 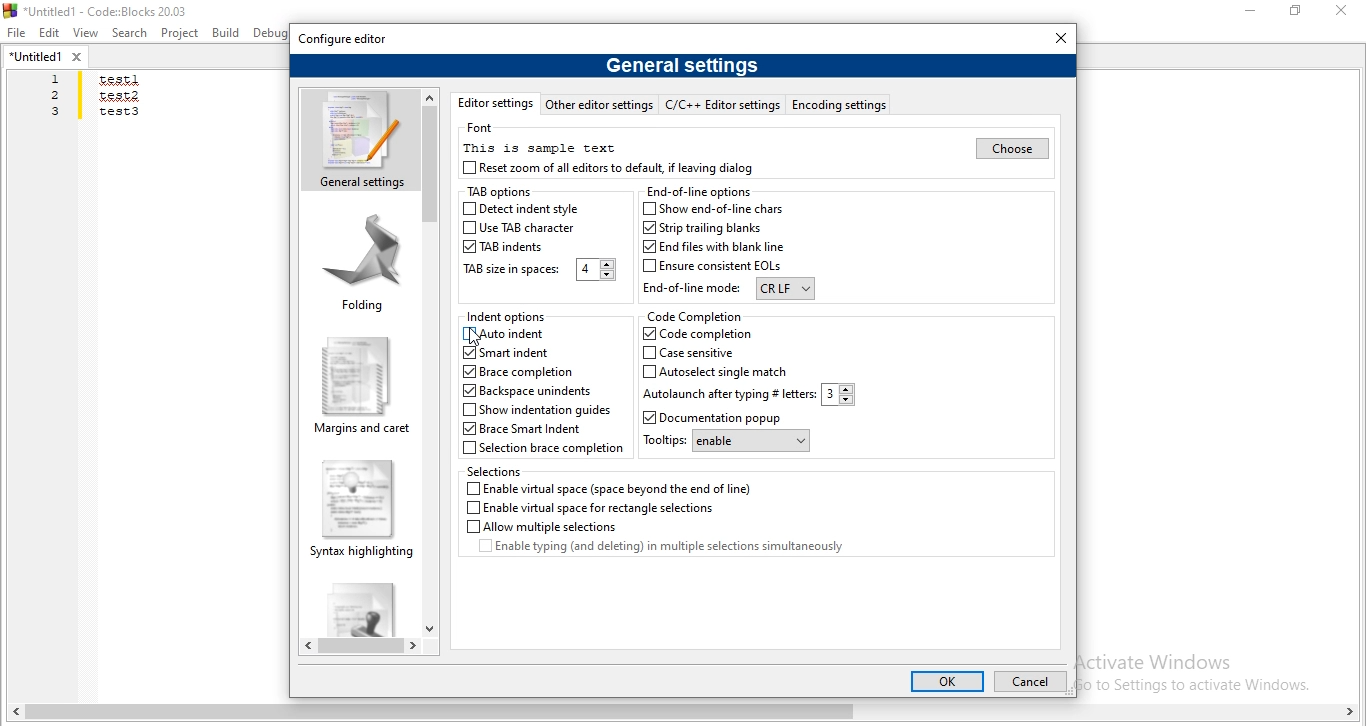 What do you see at coordinates (599, 104) in the screenshot?
I see `Other editor settings ` at bounding box center [599, 104].